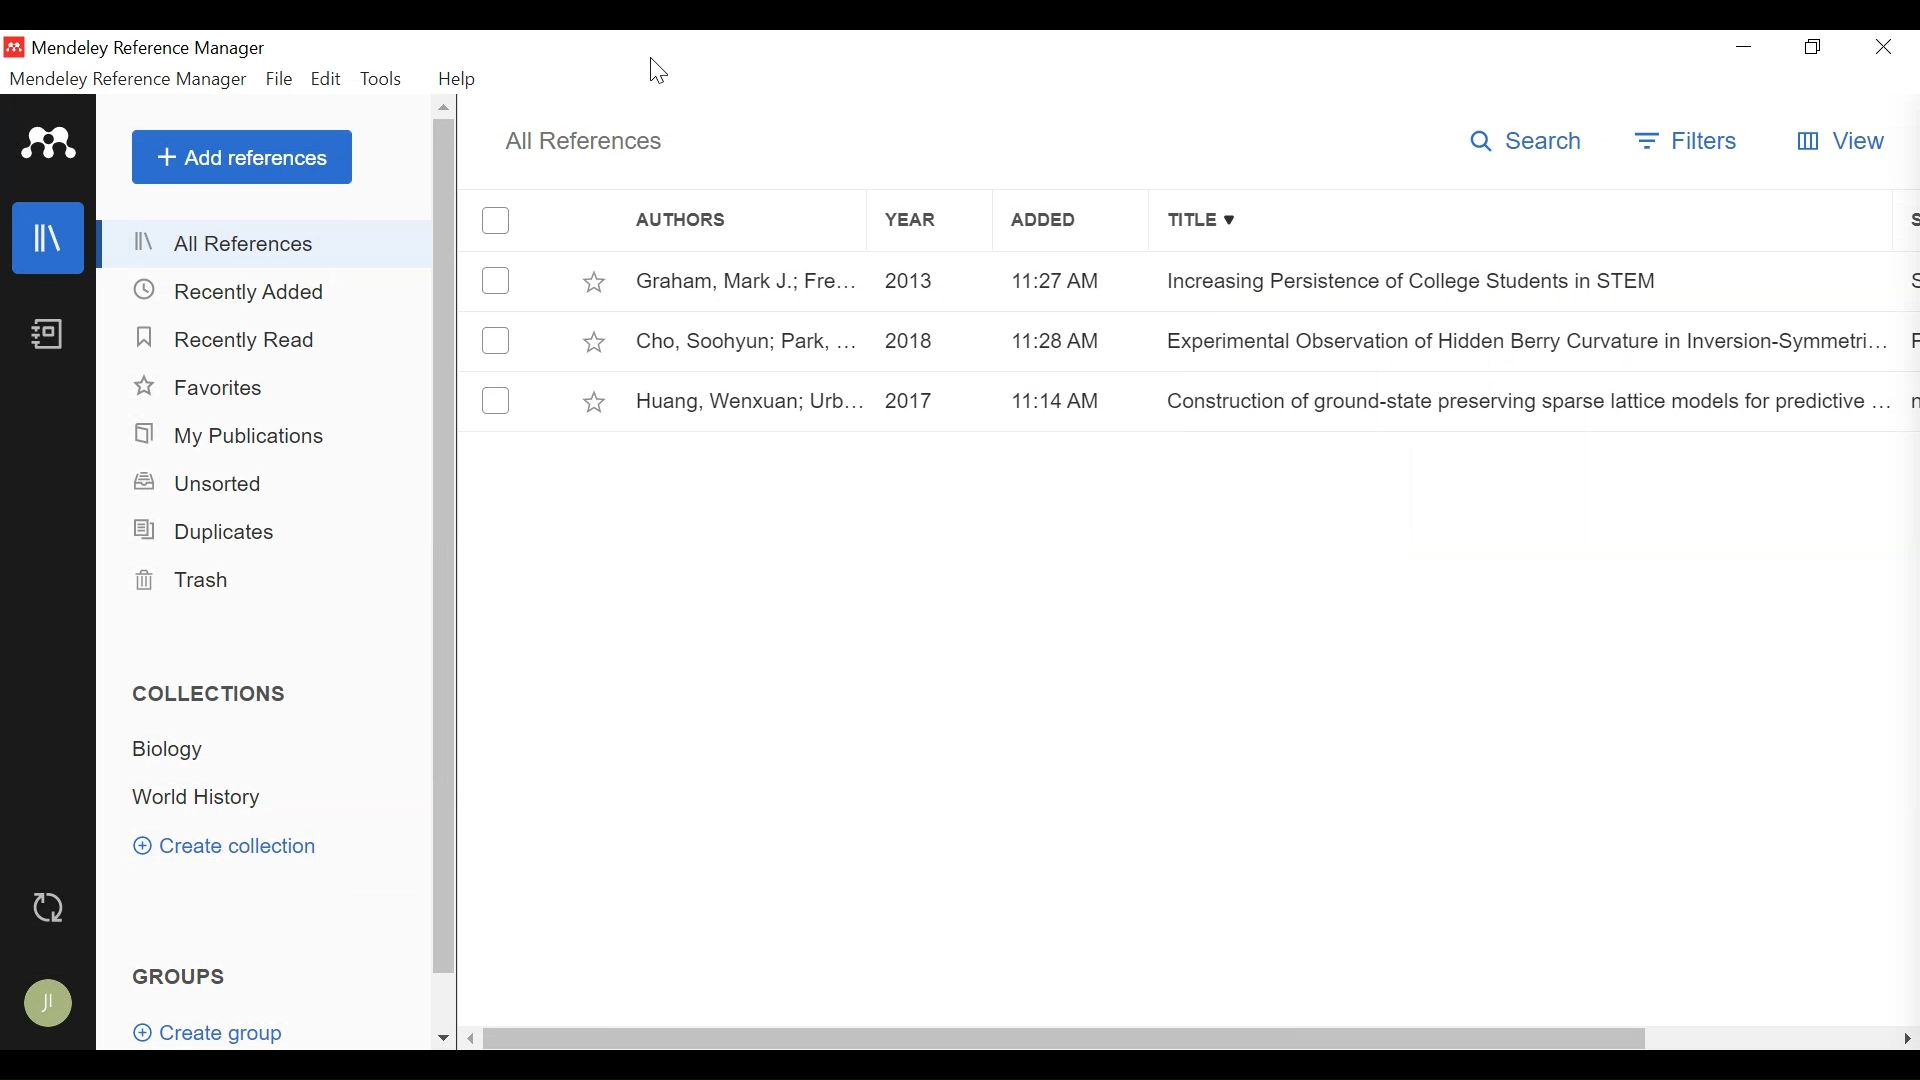  What do you see at coordinates (928, 343) in the screenshot?
I see `Year` at bounding box center [928, 343].